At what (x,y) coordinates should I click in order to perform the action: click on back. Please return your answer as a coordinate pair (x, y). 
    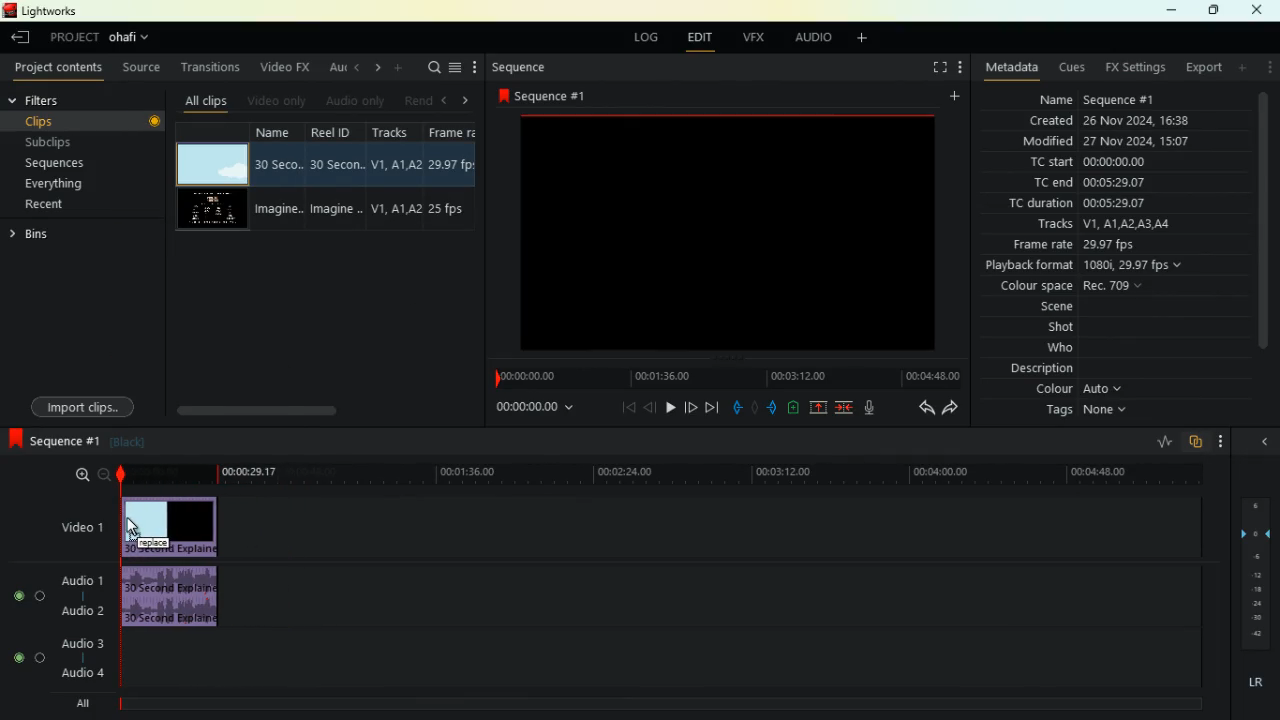
    Looking at the image, I should click on (648, 409).